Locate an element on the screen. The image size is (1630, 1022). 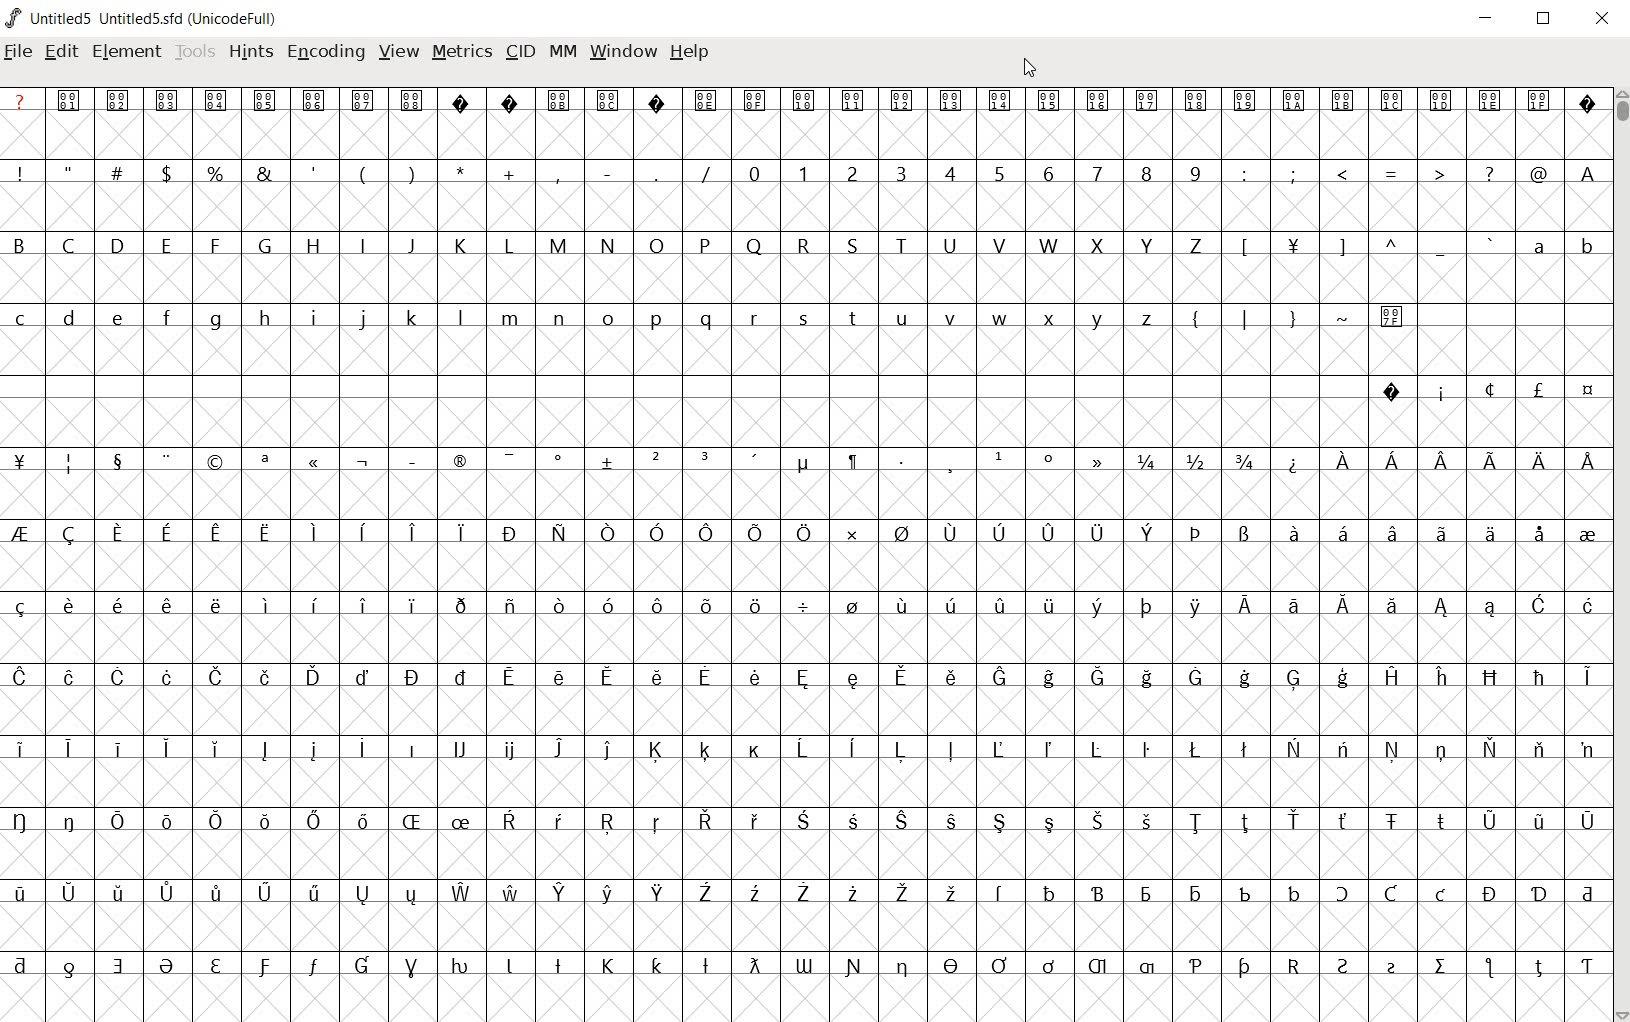
Symbol is located at coordinates (460, 750).